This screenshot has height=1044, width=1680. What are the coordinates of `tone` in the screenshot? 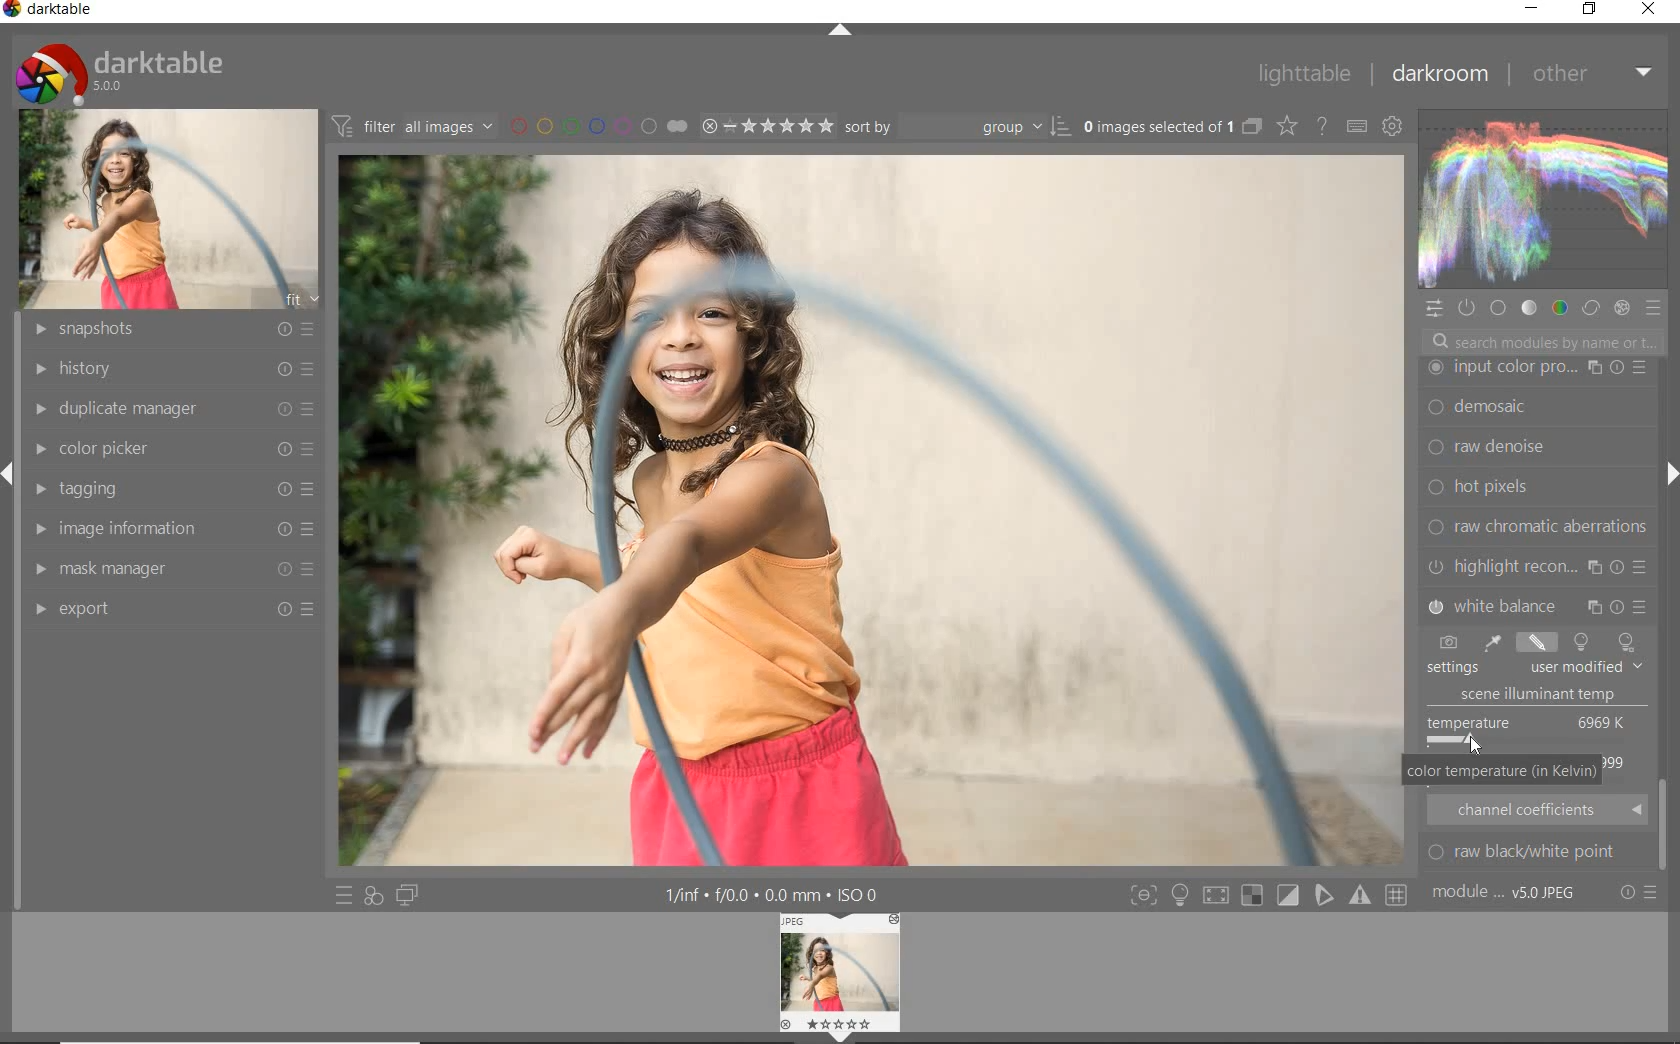 It's located at (1529, 307).